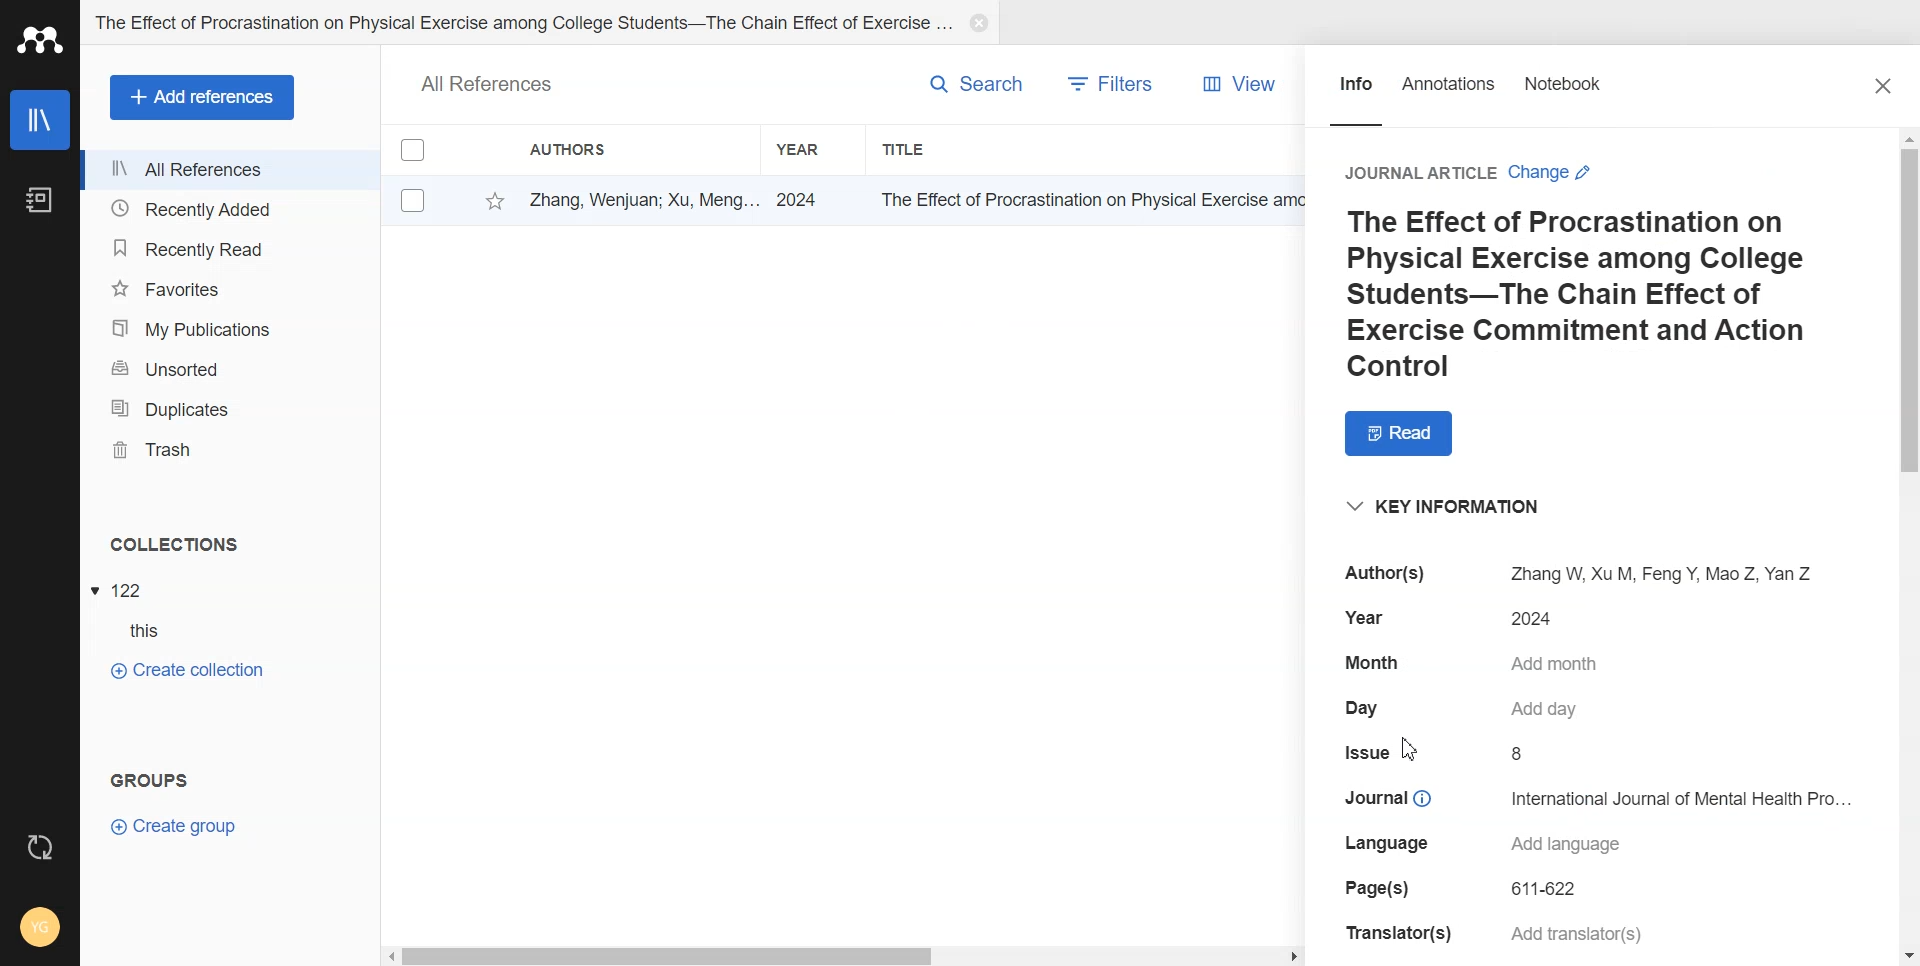 The width and height of the screenshot is (1920, 966). What do you see at coordinates (1484, 843) in the screenshot?
I see `Language Add language` at bounding box center [1484, 843].